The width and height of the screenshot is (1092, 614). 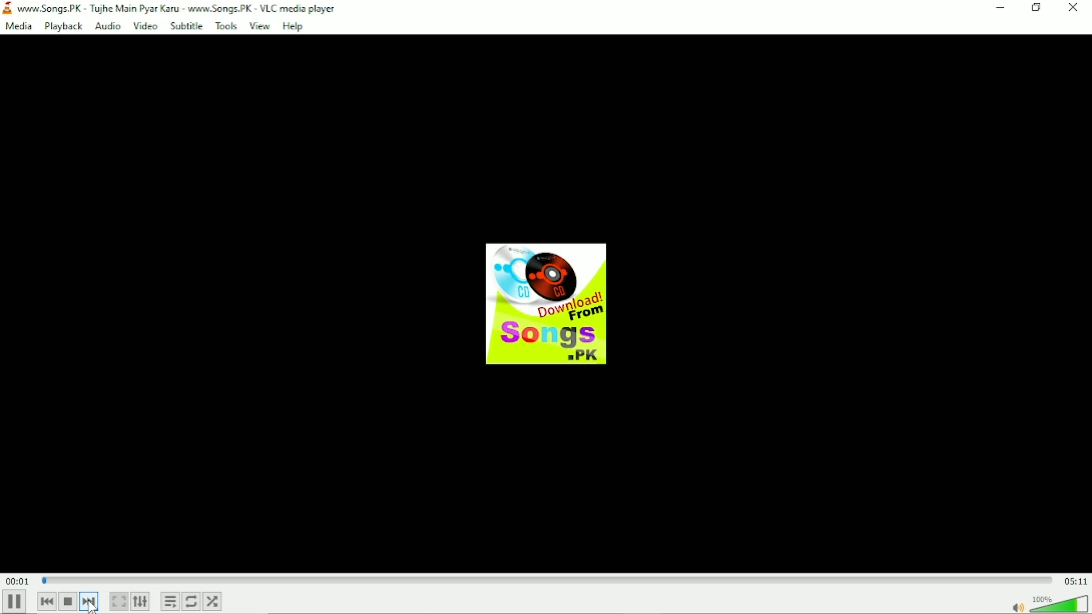 I want to click on Playback, so click(x=62, y=26).